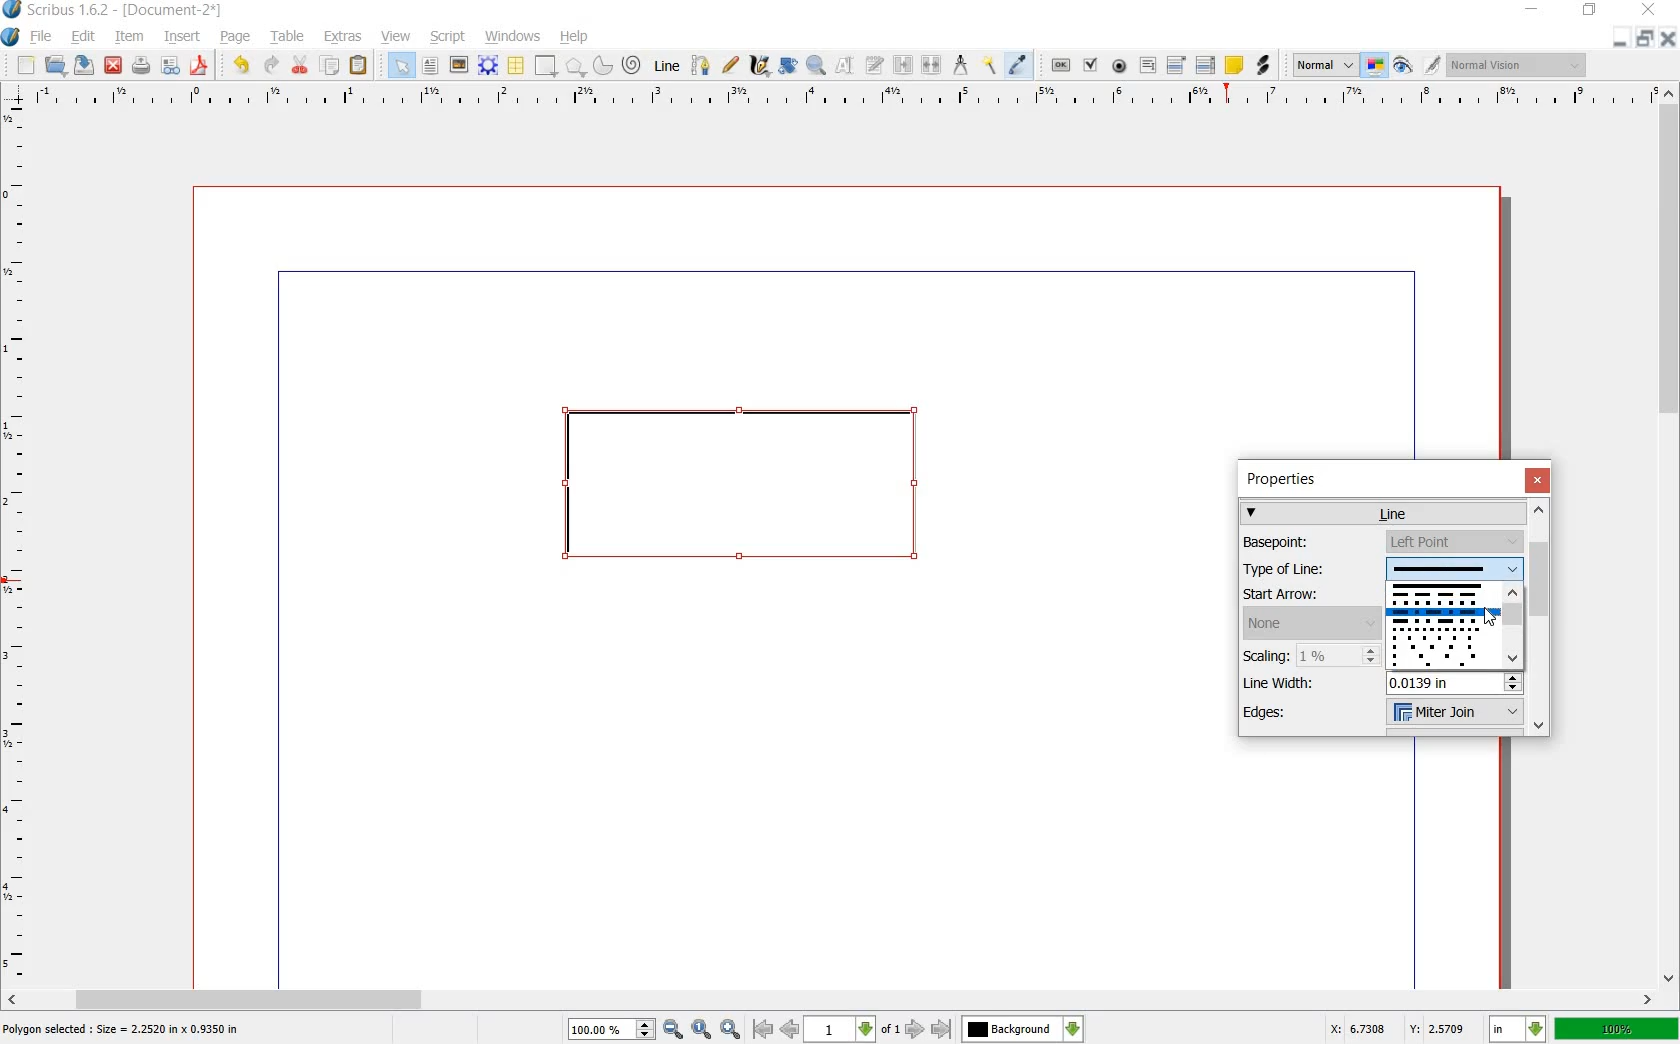 This screenshot has width=1680, height=1044. Describe the element at coordinates (731, 1029) in the screenshot. I see `zoom in` at that location.